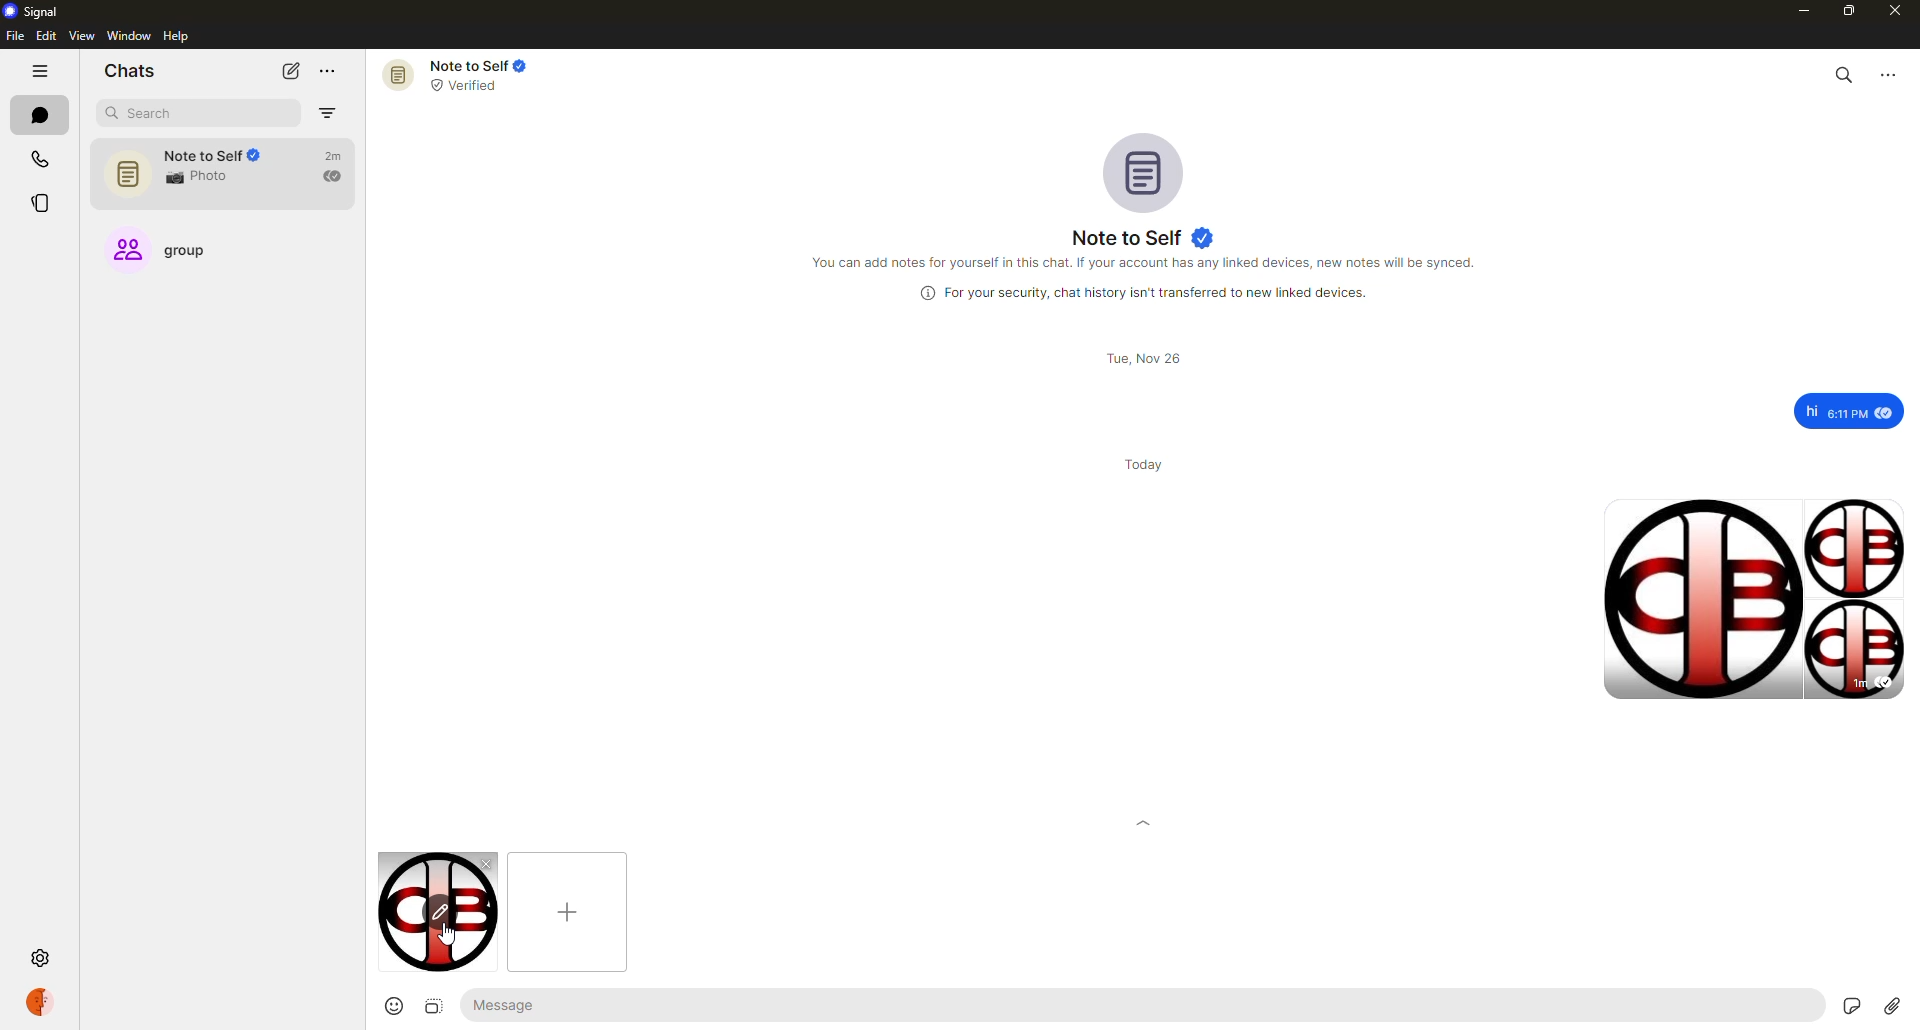 The width and height of the screenshot is (1920, 1030). What do you see at coordinates (1147, 171) in the screenshot?
I see `profile pic` at bounding box center [1147, 171].